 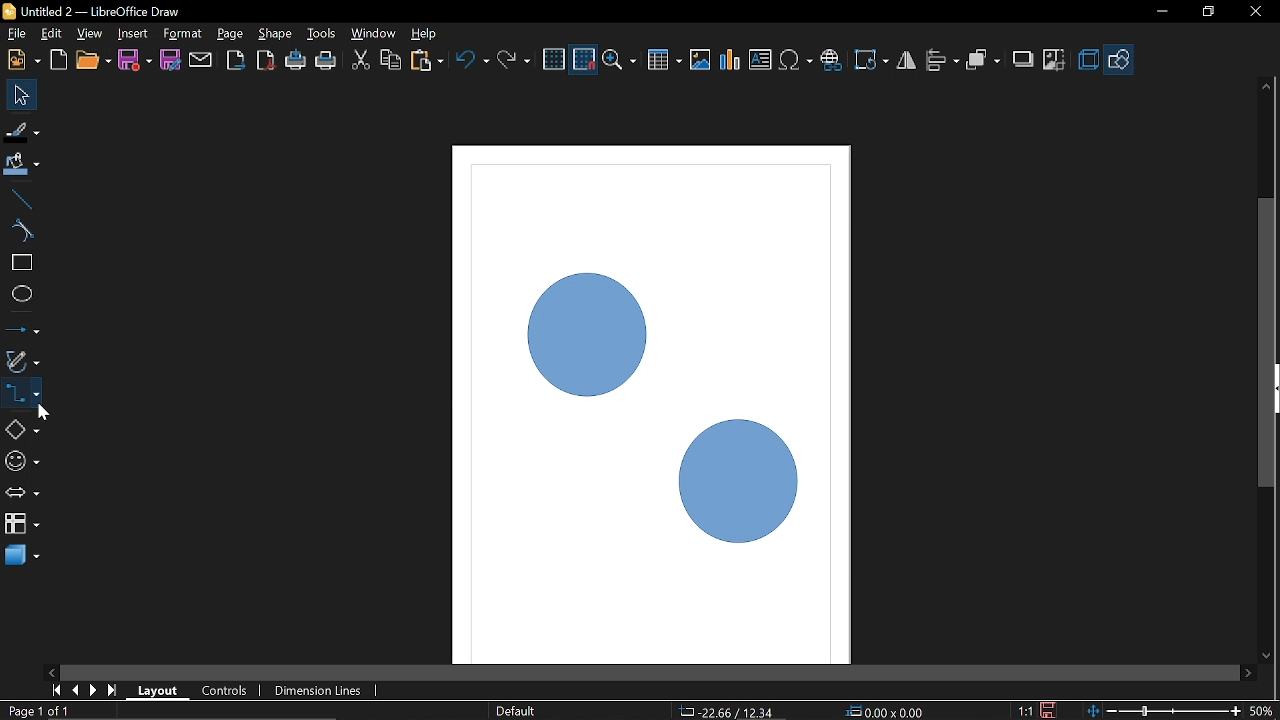 I want to click on Move down, so click(x=1270, y=659).